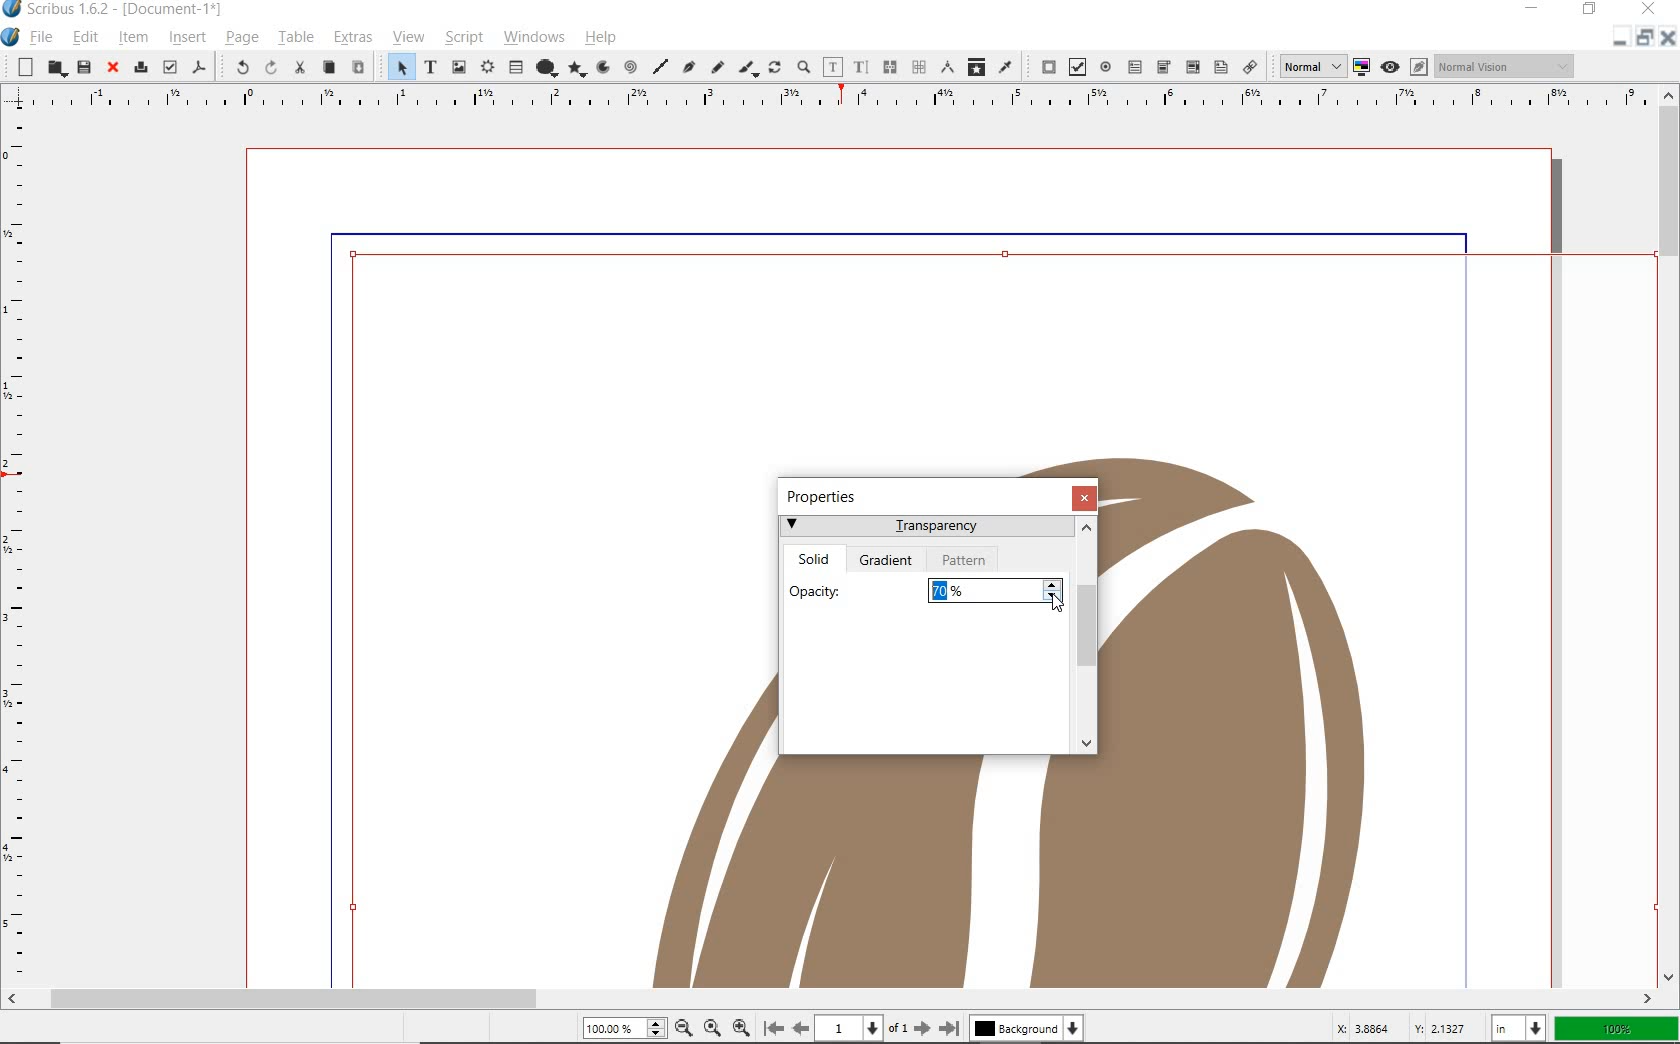  Describe the element at coordinates (798, 1028) in the screenshot. I see `Previous Page` at that location.